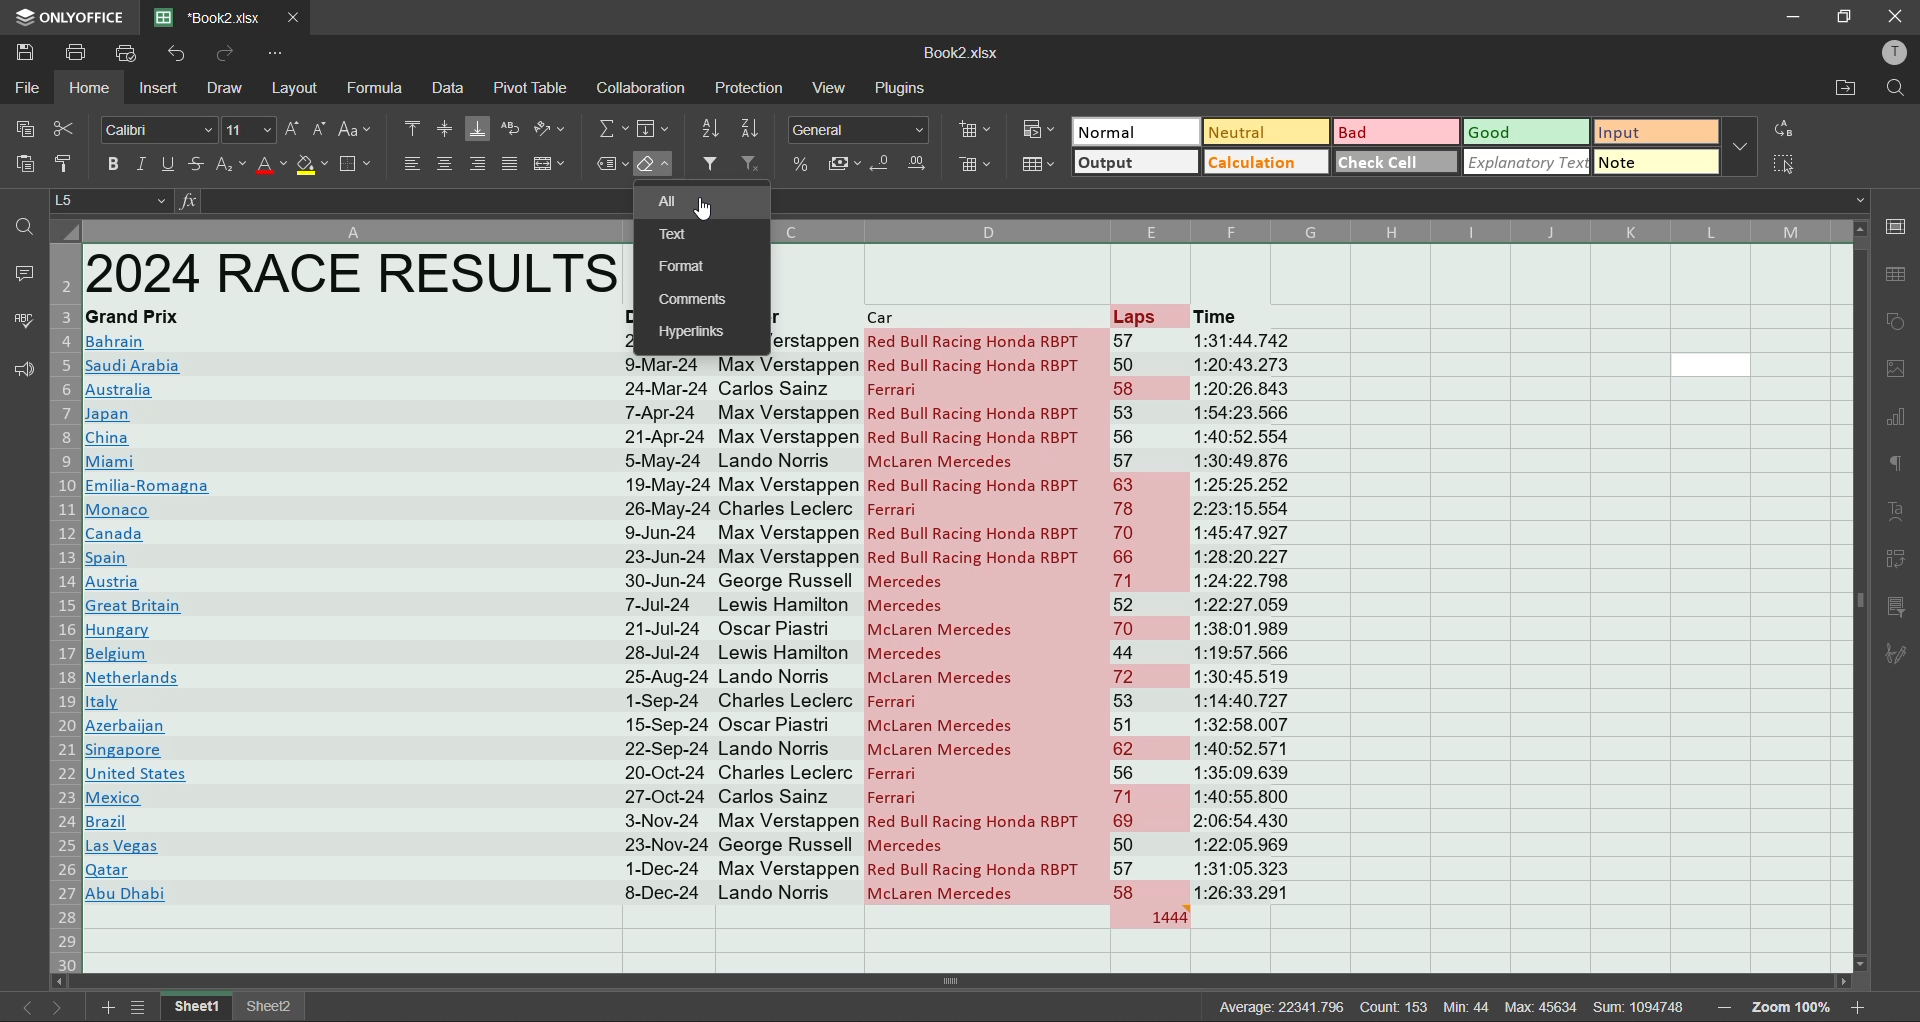 The height and width of the screenshot is (1022, 1920). What do you see at coordinates (752, 165) in the screenshot?
I see `clear filter` at bounding box center [752, 165].